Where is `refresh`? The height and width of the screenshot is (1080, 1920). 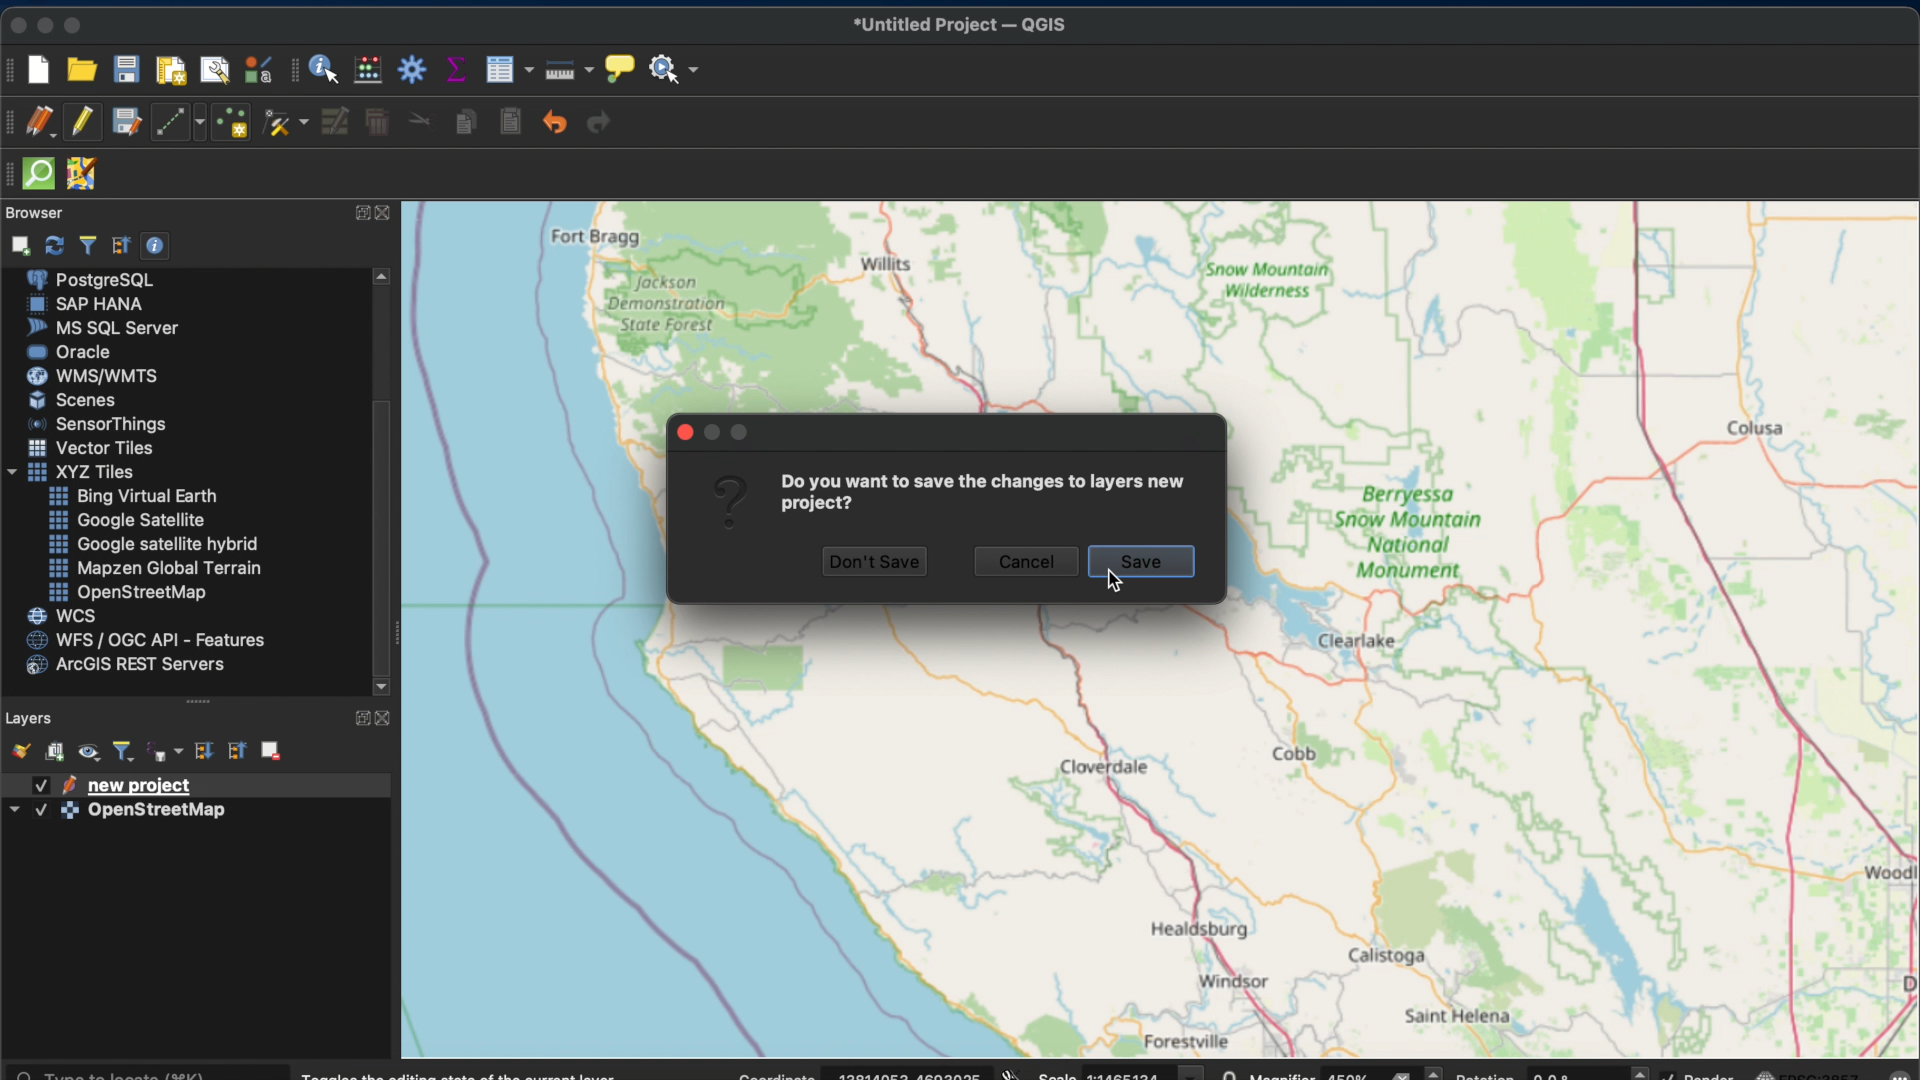
refresh is located at coordinates (55, 243).